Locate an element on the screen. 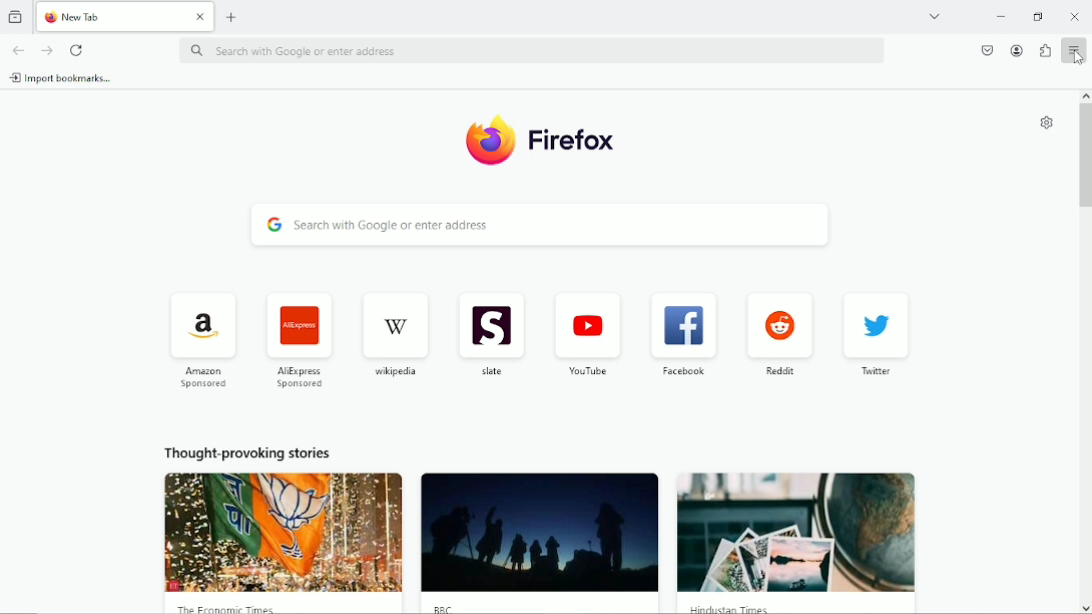 This screenshot has height=614, width=1092. save to pocket is located at coordinates (987, 50).